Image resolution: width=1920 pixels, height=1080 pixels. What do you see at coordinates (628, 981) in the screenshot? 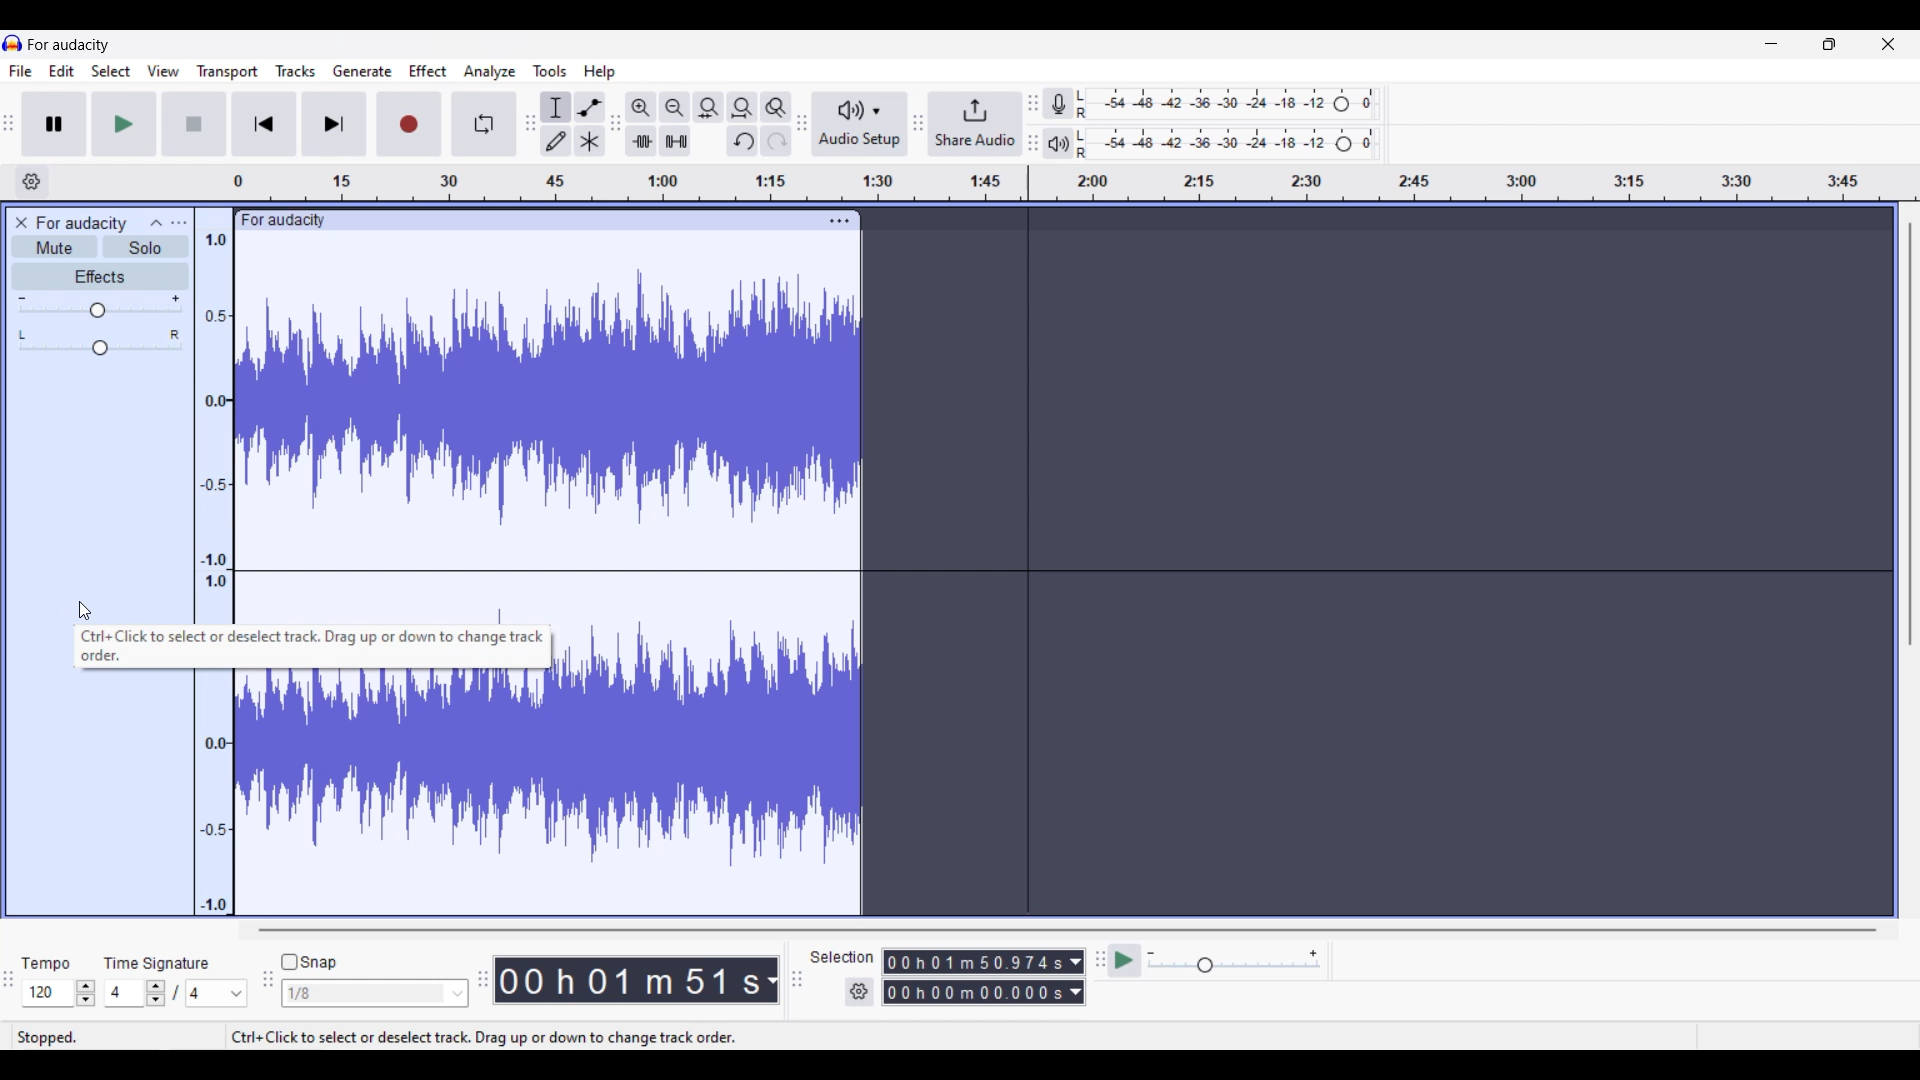
I see `Current duration` at bounding box center [628, 981].